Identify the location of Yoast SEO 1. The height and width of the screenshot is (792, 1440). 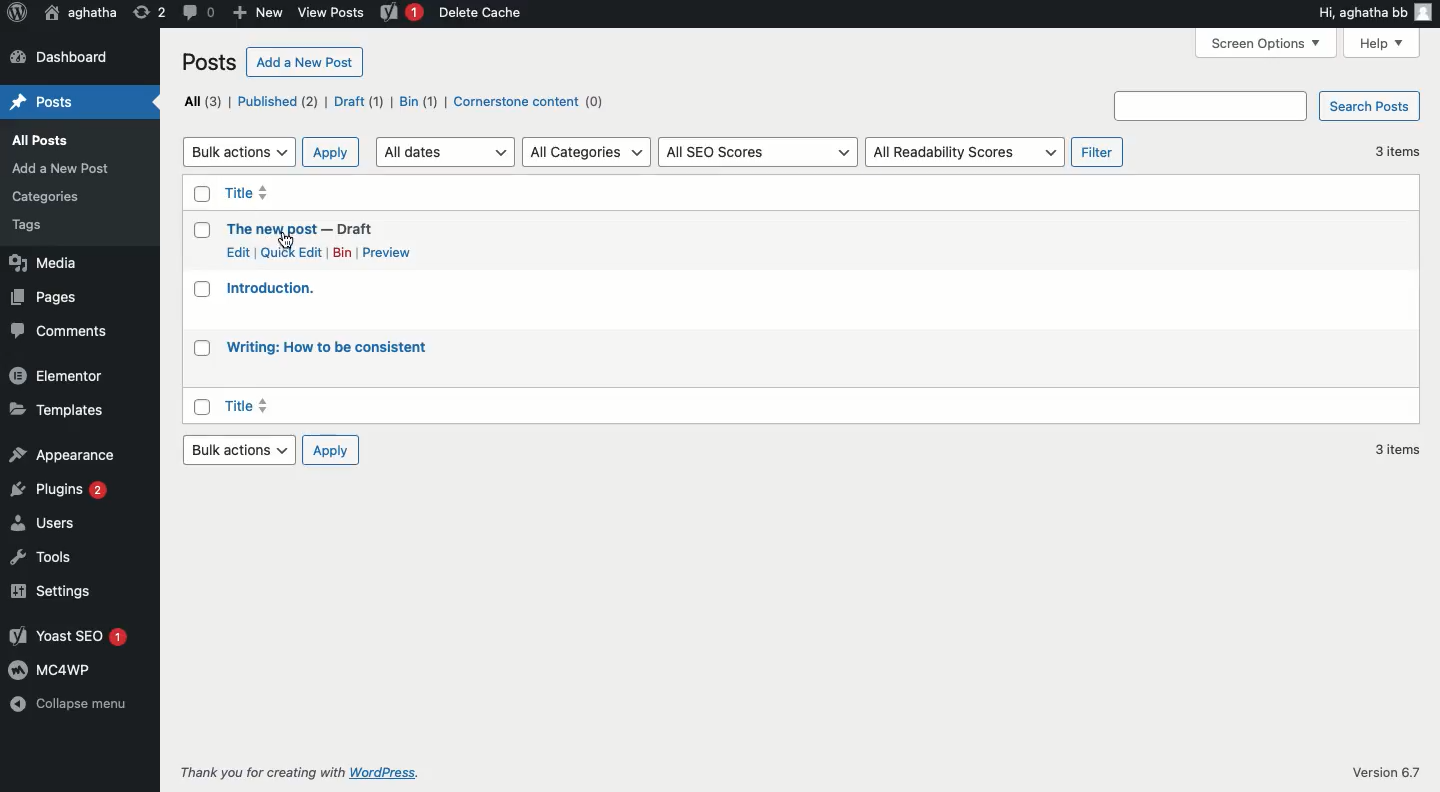
(72, 635).